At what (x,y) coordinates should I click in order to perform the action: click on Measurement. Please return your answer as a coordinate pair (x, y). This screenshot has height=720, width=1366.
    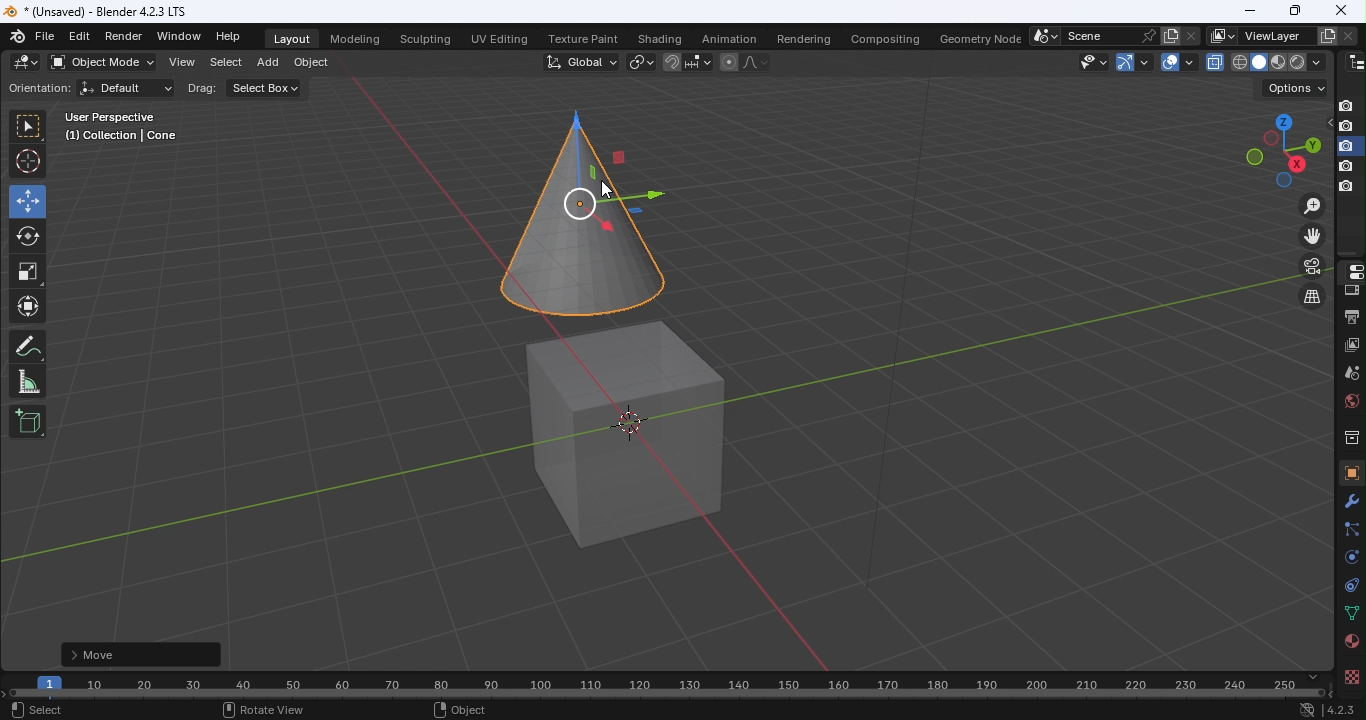
    Looking at the image, I should click on (28, 383).